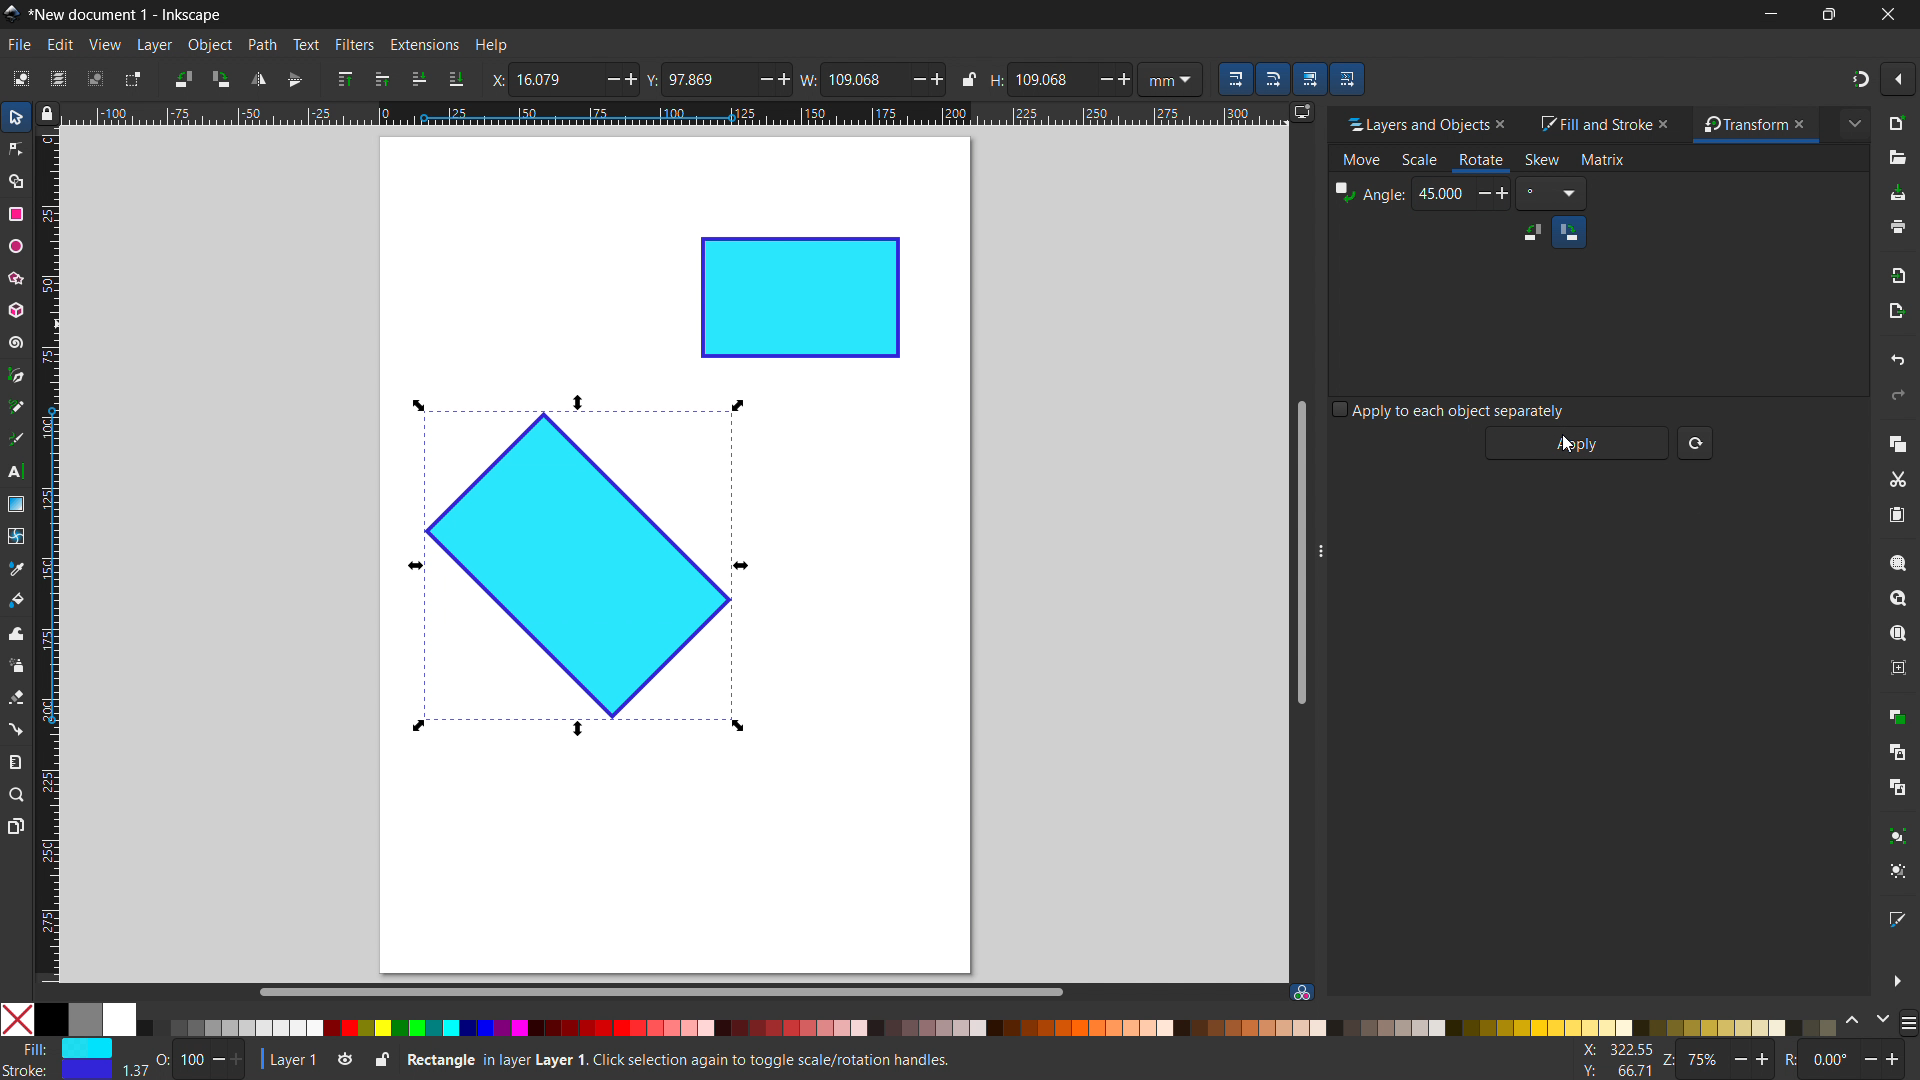 The width and height of the screenshot is (1920, 1080). What do you see at coordinates (672, 116) in the screenshot?
I see `horizontal ruler` at bounding box center [672, 116].